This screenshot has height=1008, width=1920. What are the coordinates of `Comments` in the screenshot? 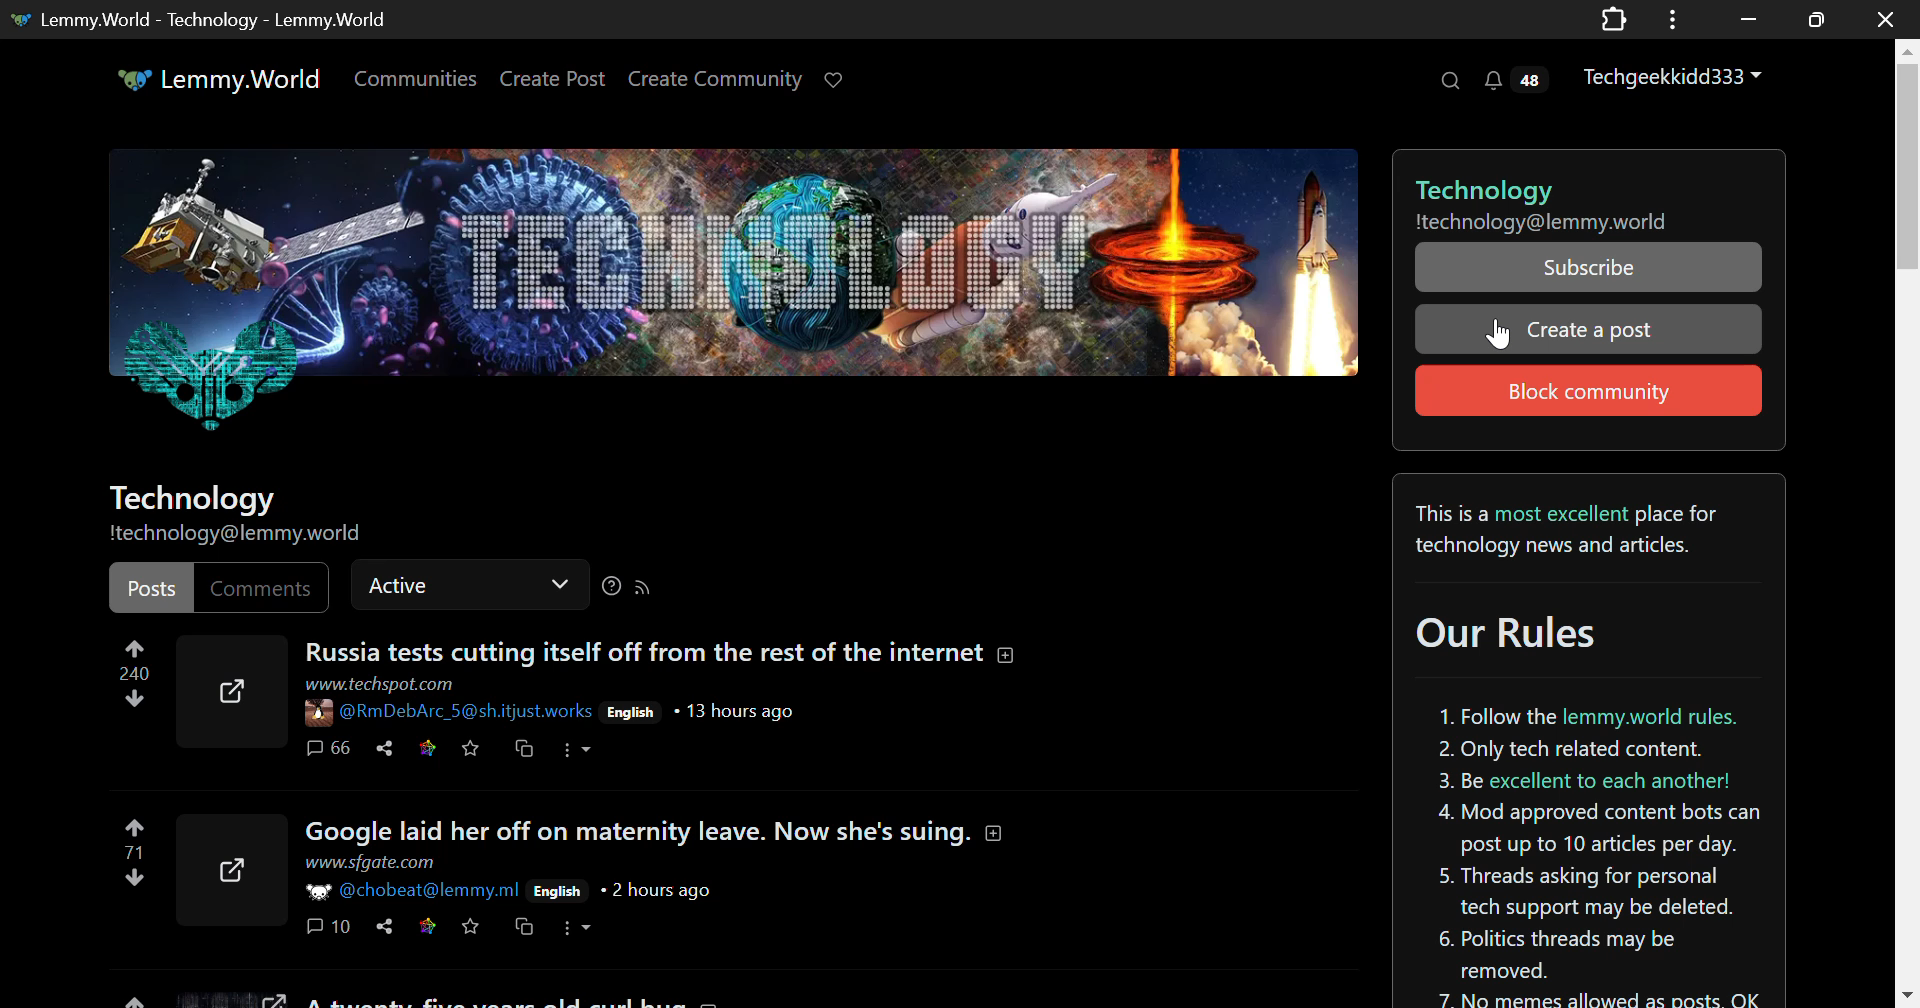 It's located at (327, 929).